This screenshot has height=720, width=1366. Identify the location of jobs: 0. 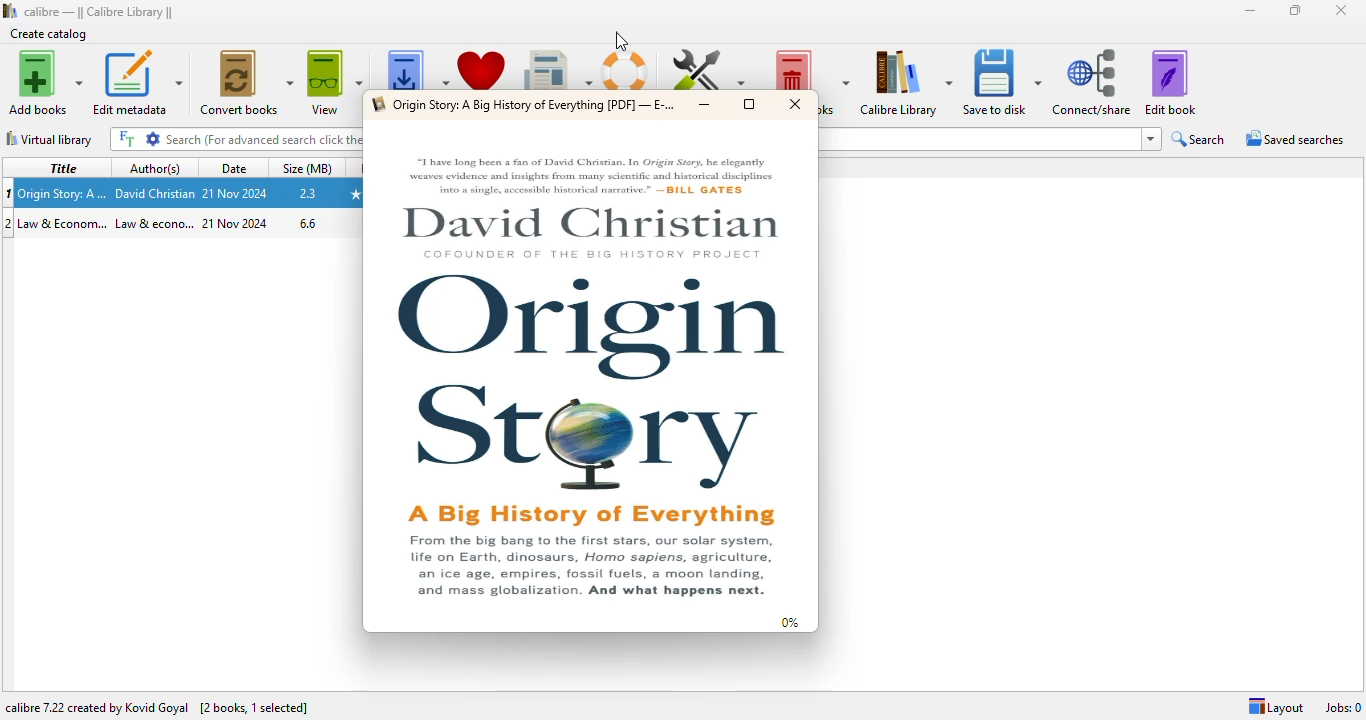
(1344, 708).